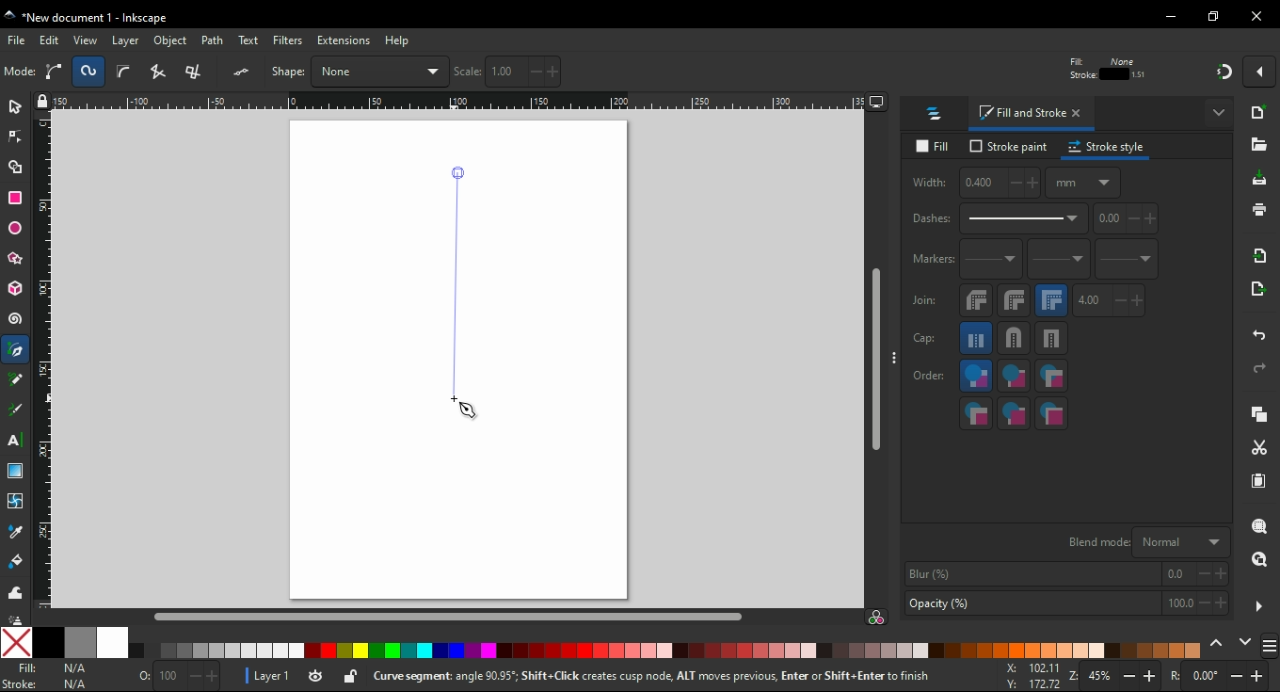 Image resolution: width=1280 pixels, height=692 pixels. I want to click on rotate 90, so click(208, 72).